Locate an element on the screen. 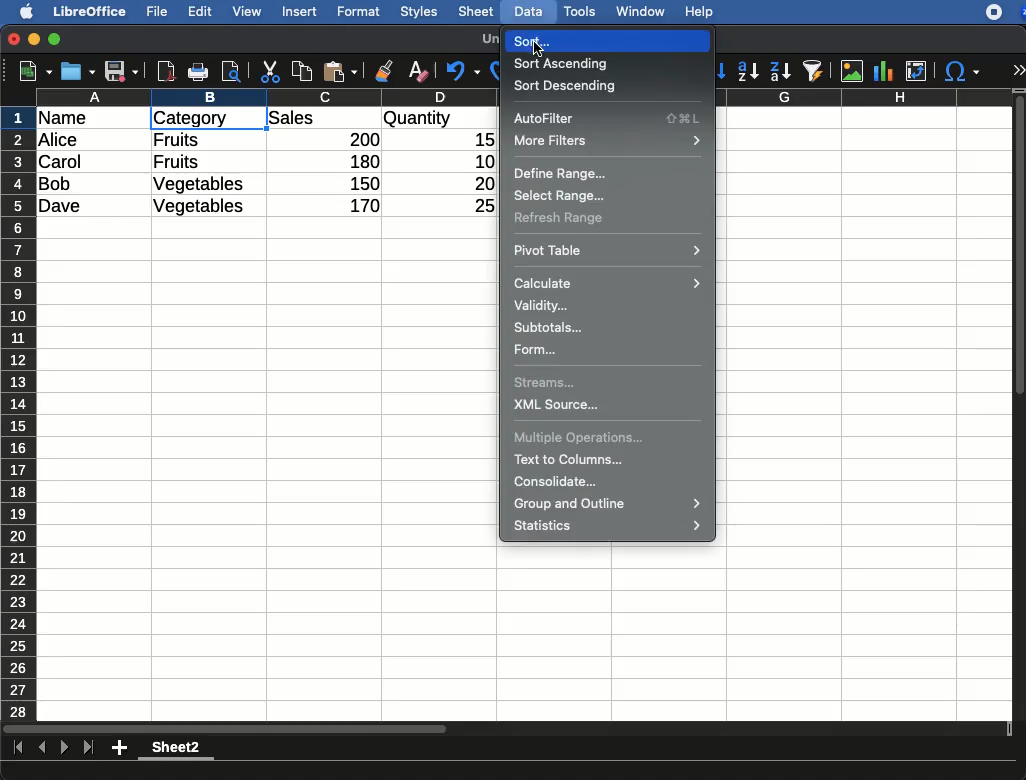 The width and height of the screenshot is (1026, 780). 20 is located at coordinates (477, 183).